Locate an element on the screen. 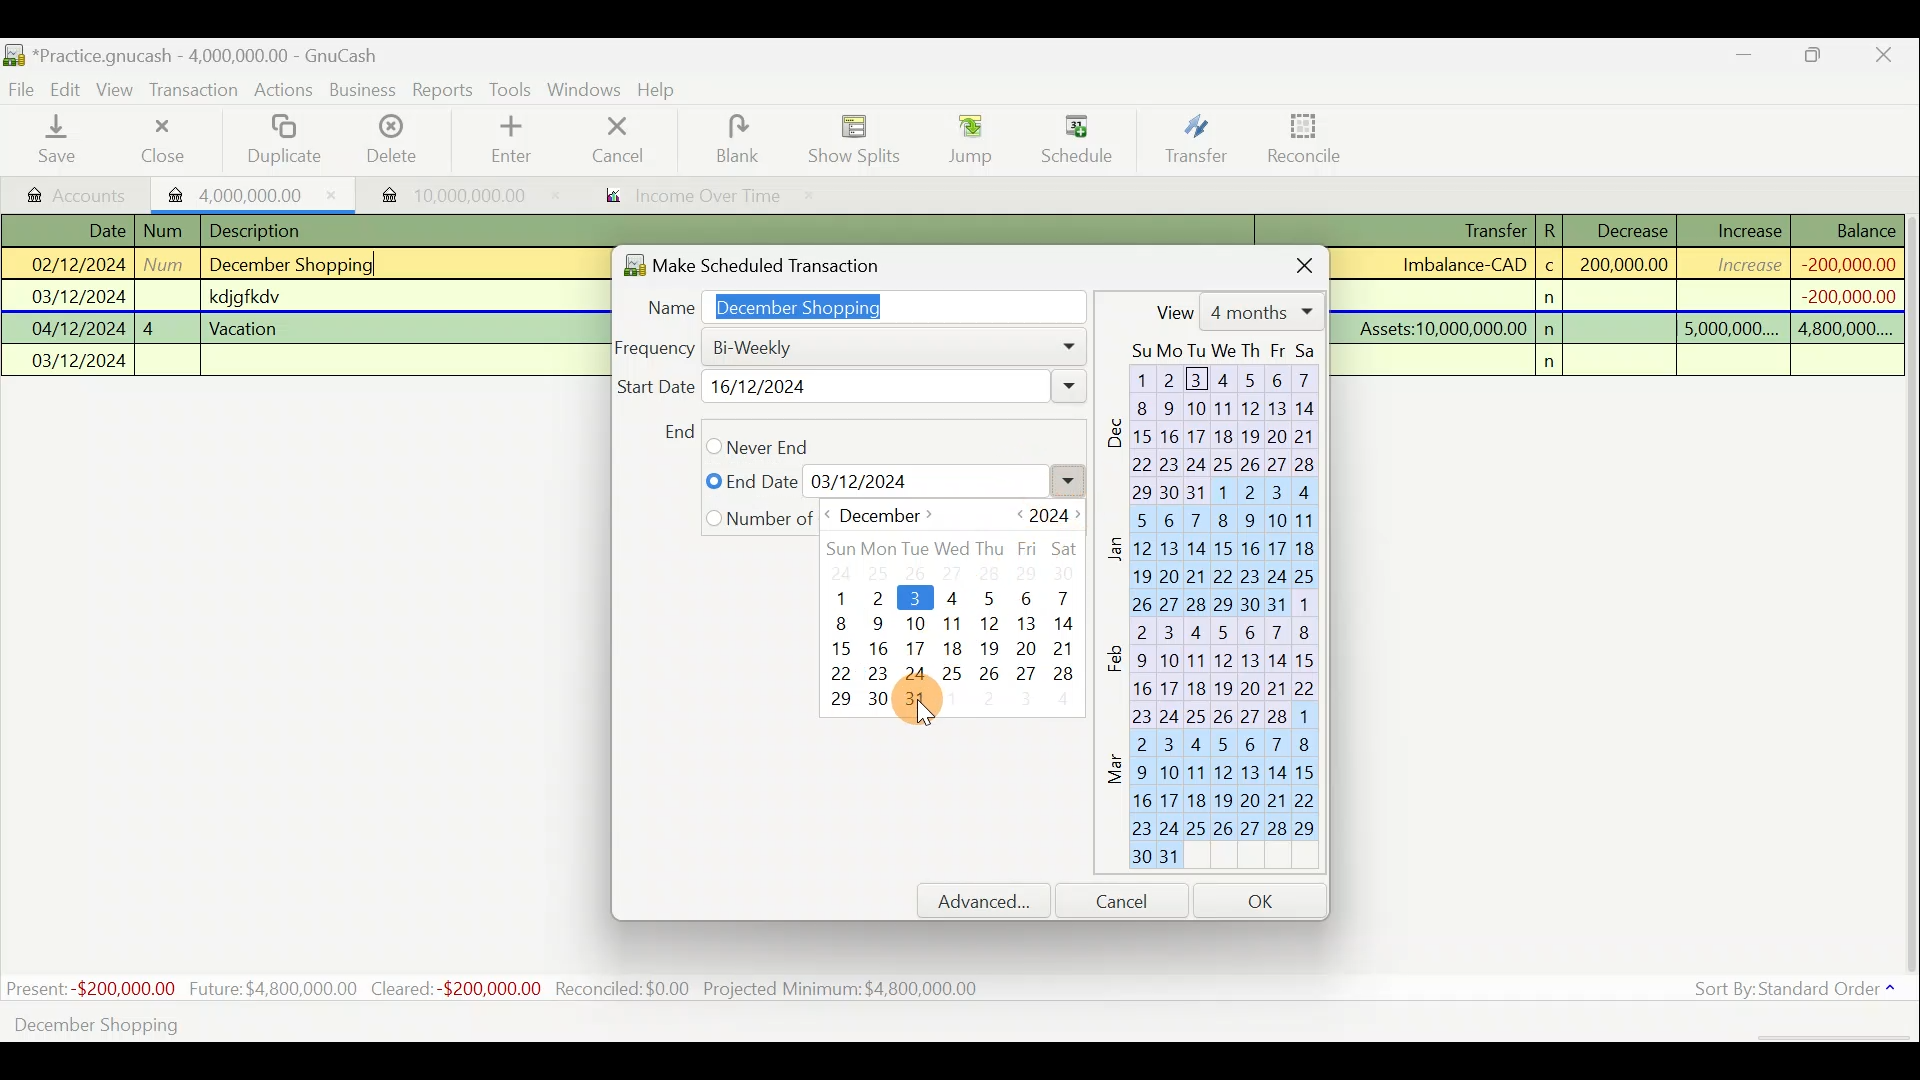 This screenshot has height=1080, width=1920. View is located at coordinates (1235, 311).